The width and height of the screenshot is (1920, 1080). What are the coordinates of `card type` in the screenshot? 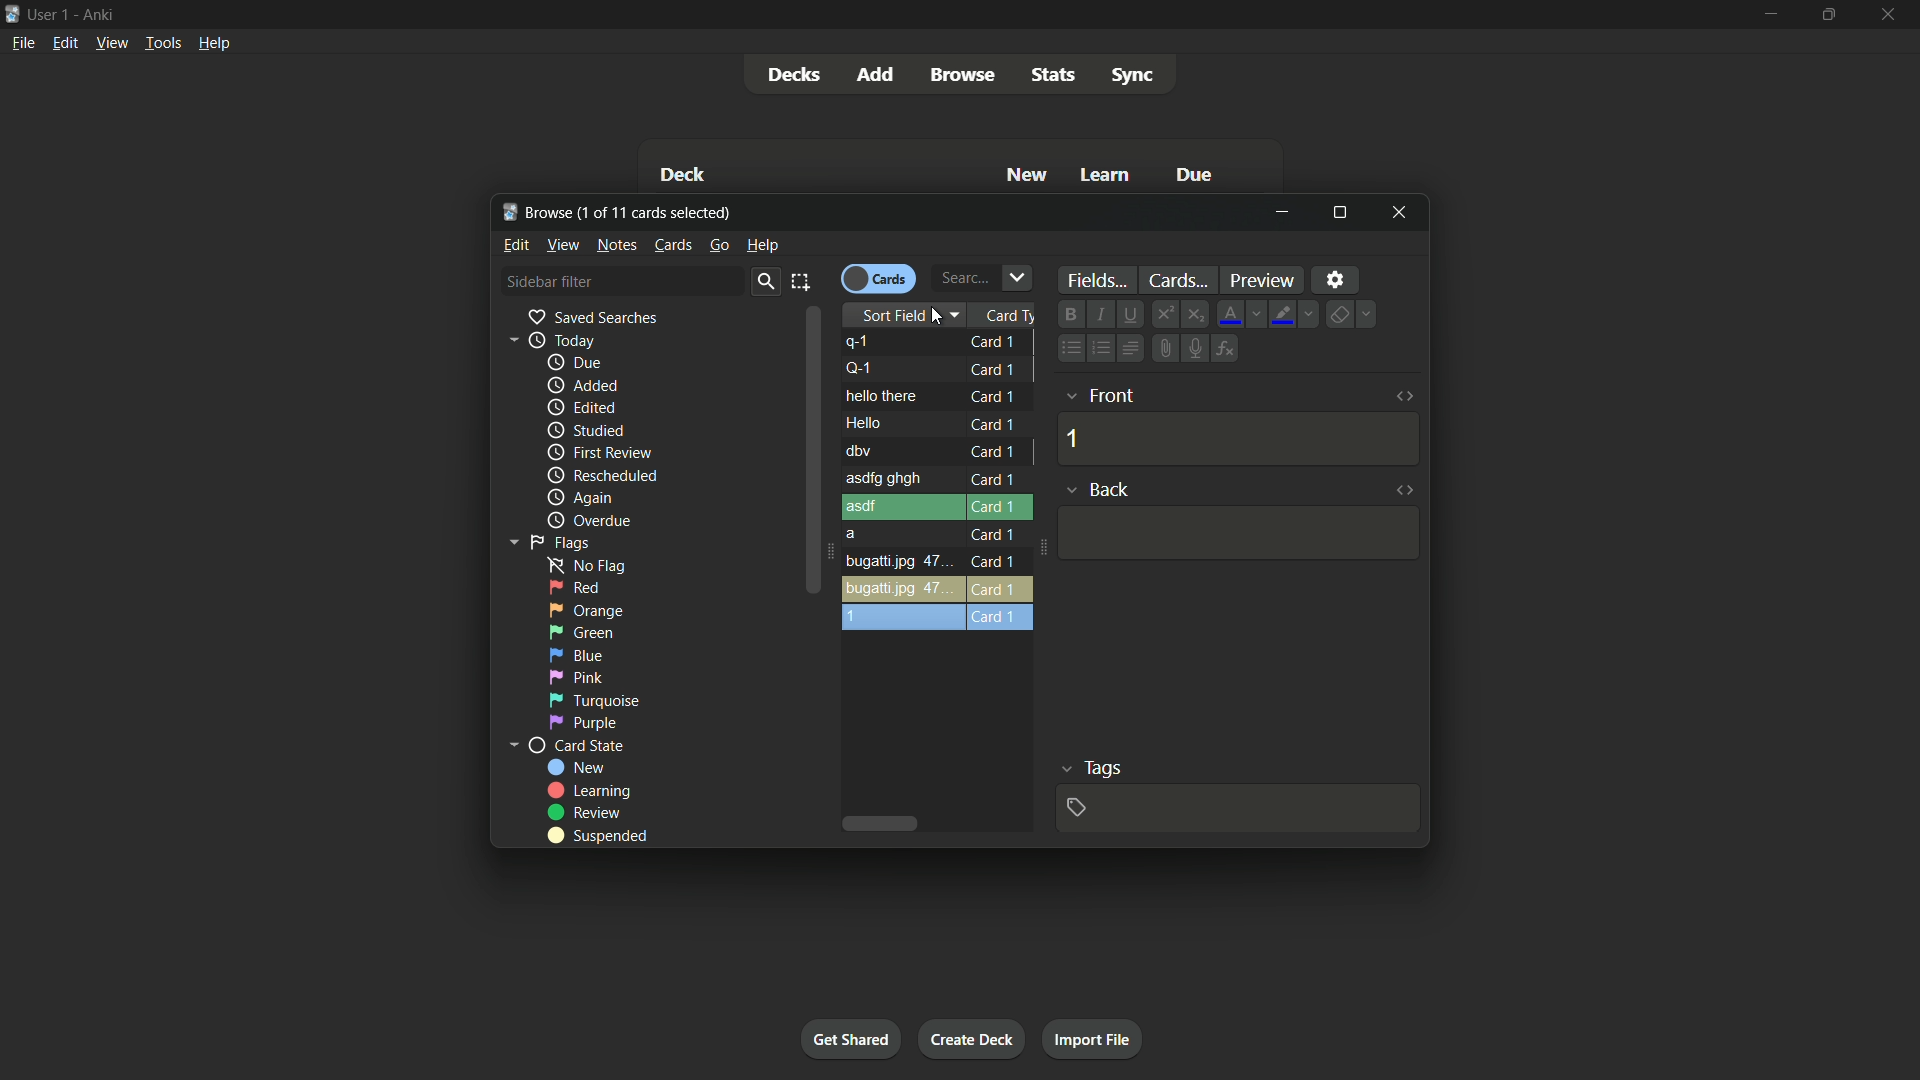 It's located at (1013, 315).